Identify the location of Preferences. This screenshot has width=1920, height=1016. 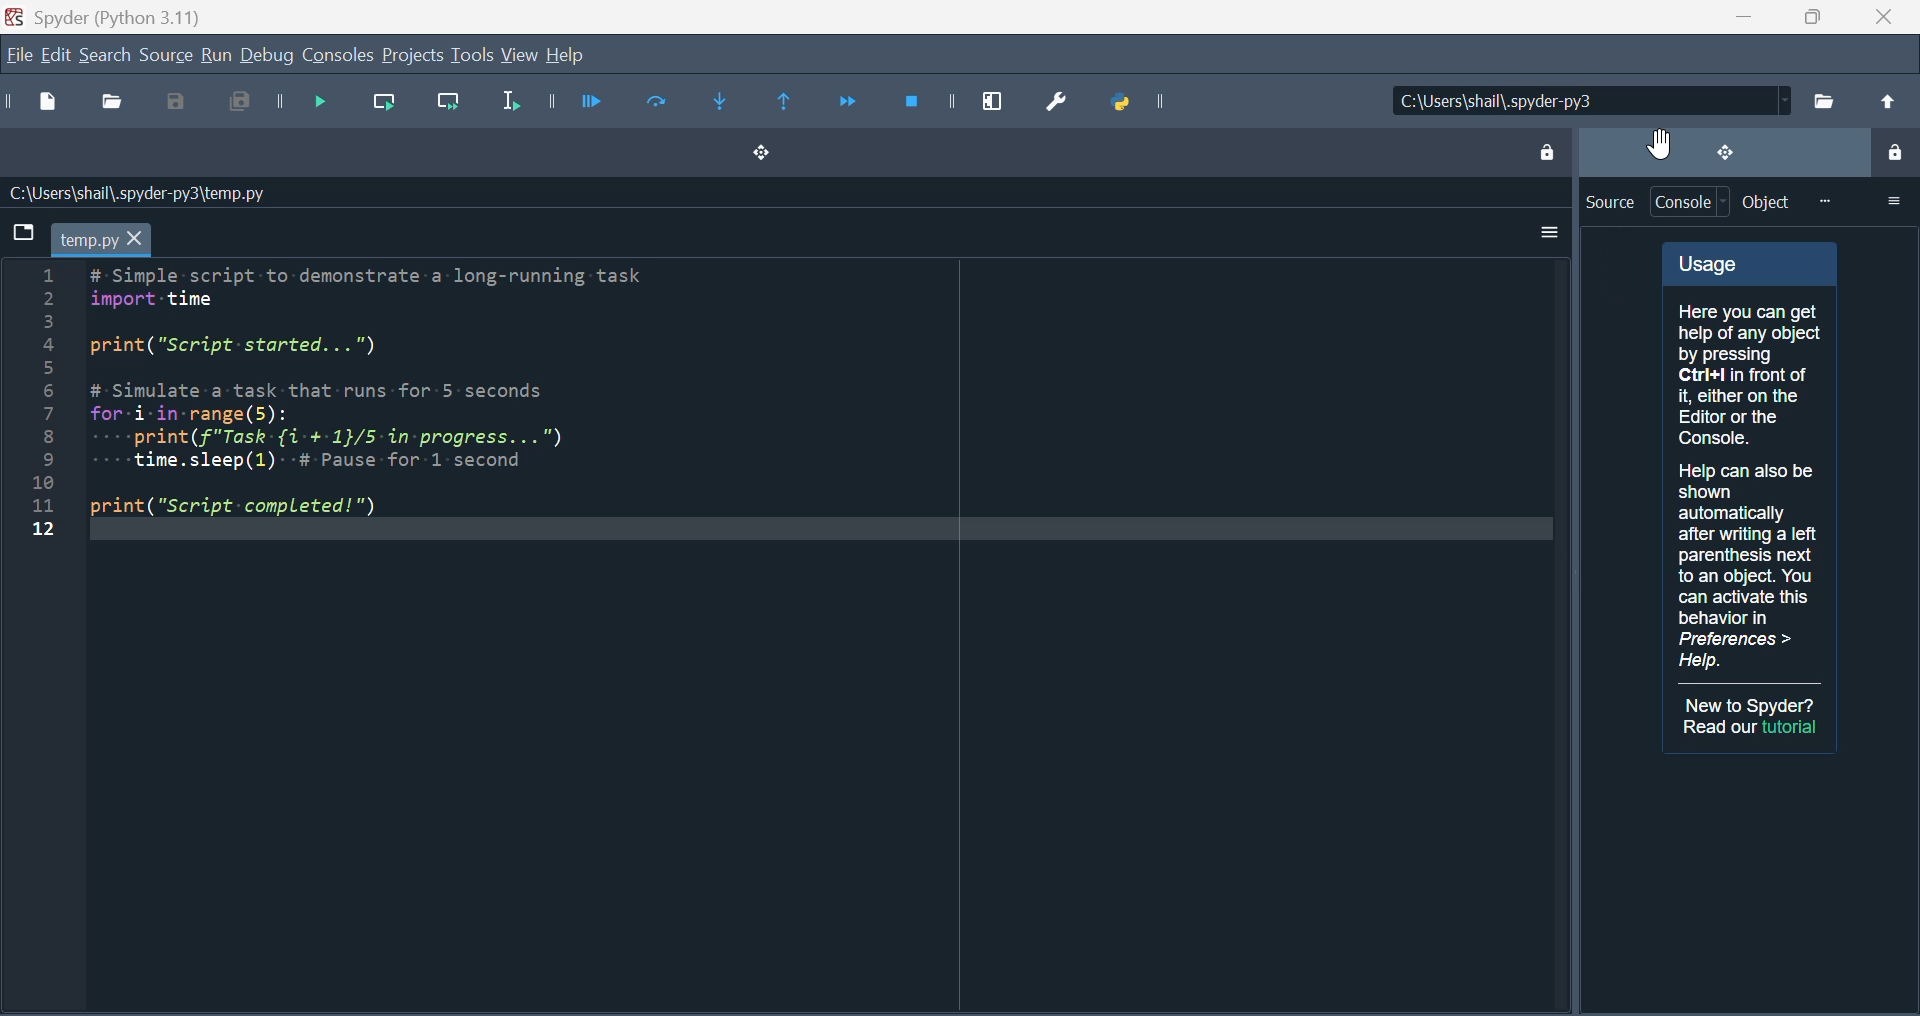
(1064, 99).